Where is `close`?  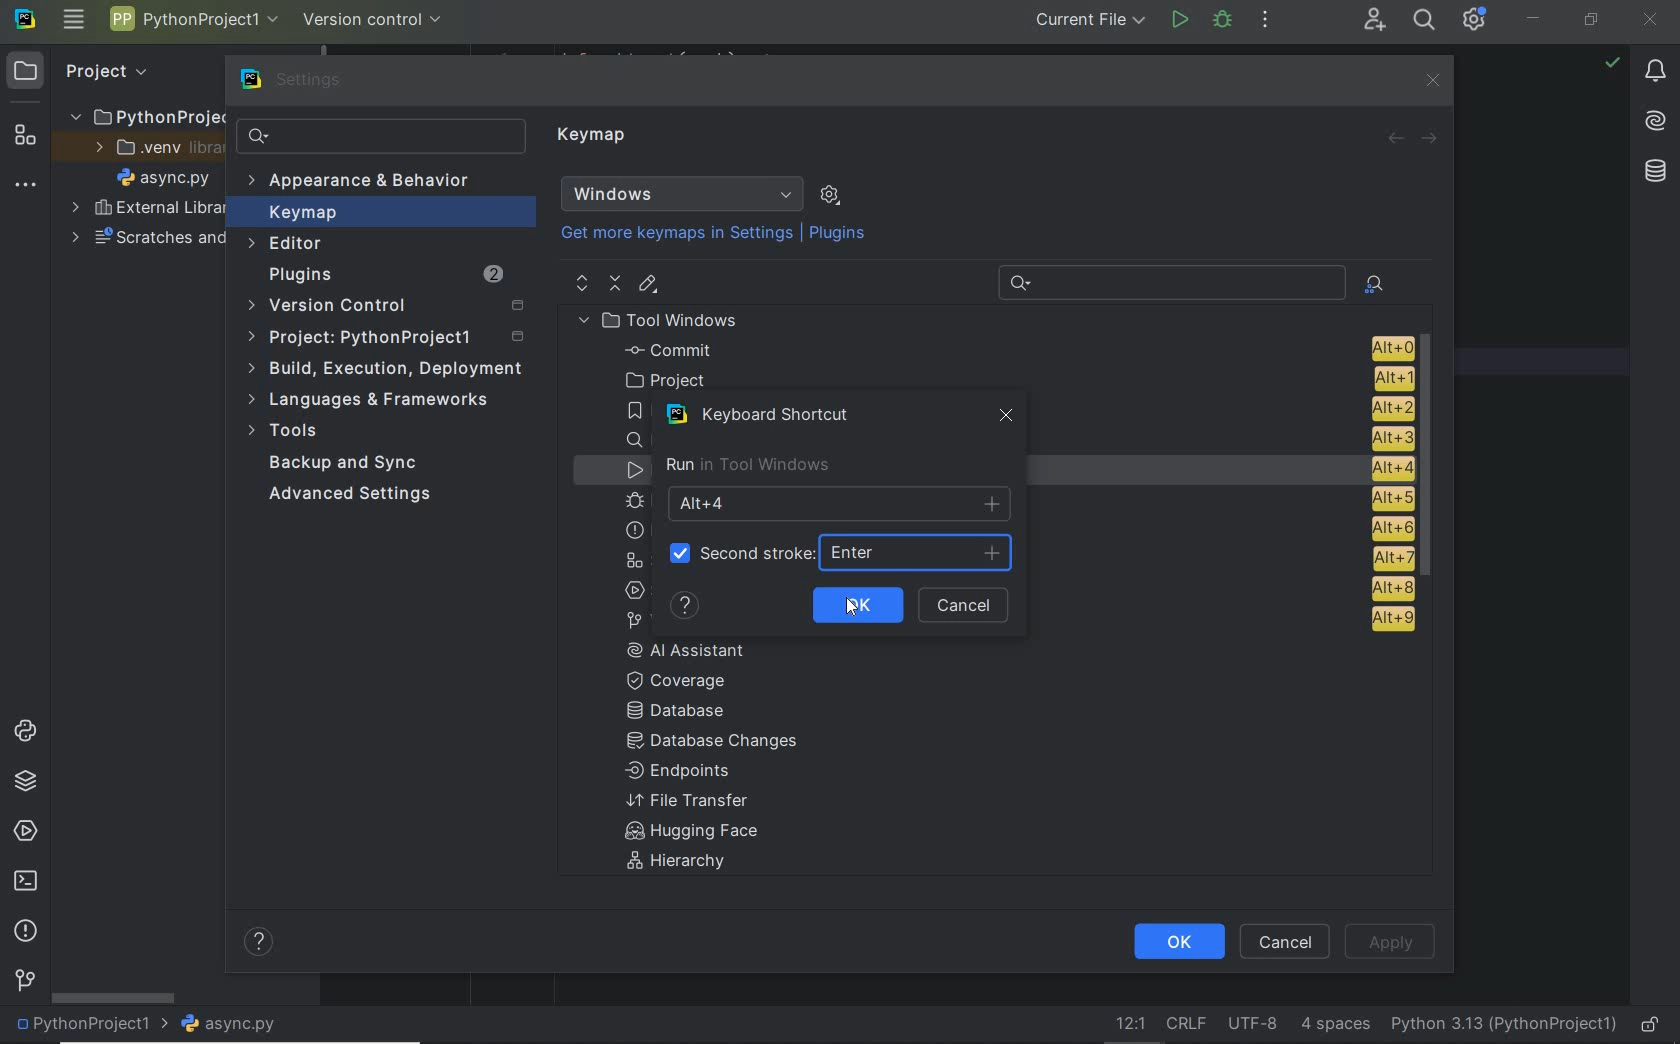 close is located at coordinates (1431, 80).